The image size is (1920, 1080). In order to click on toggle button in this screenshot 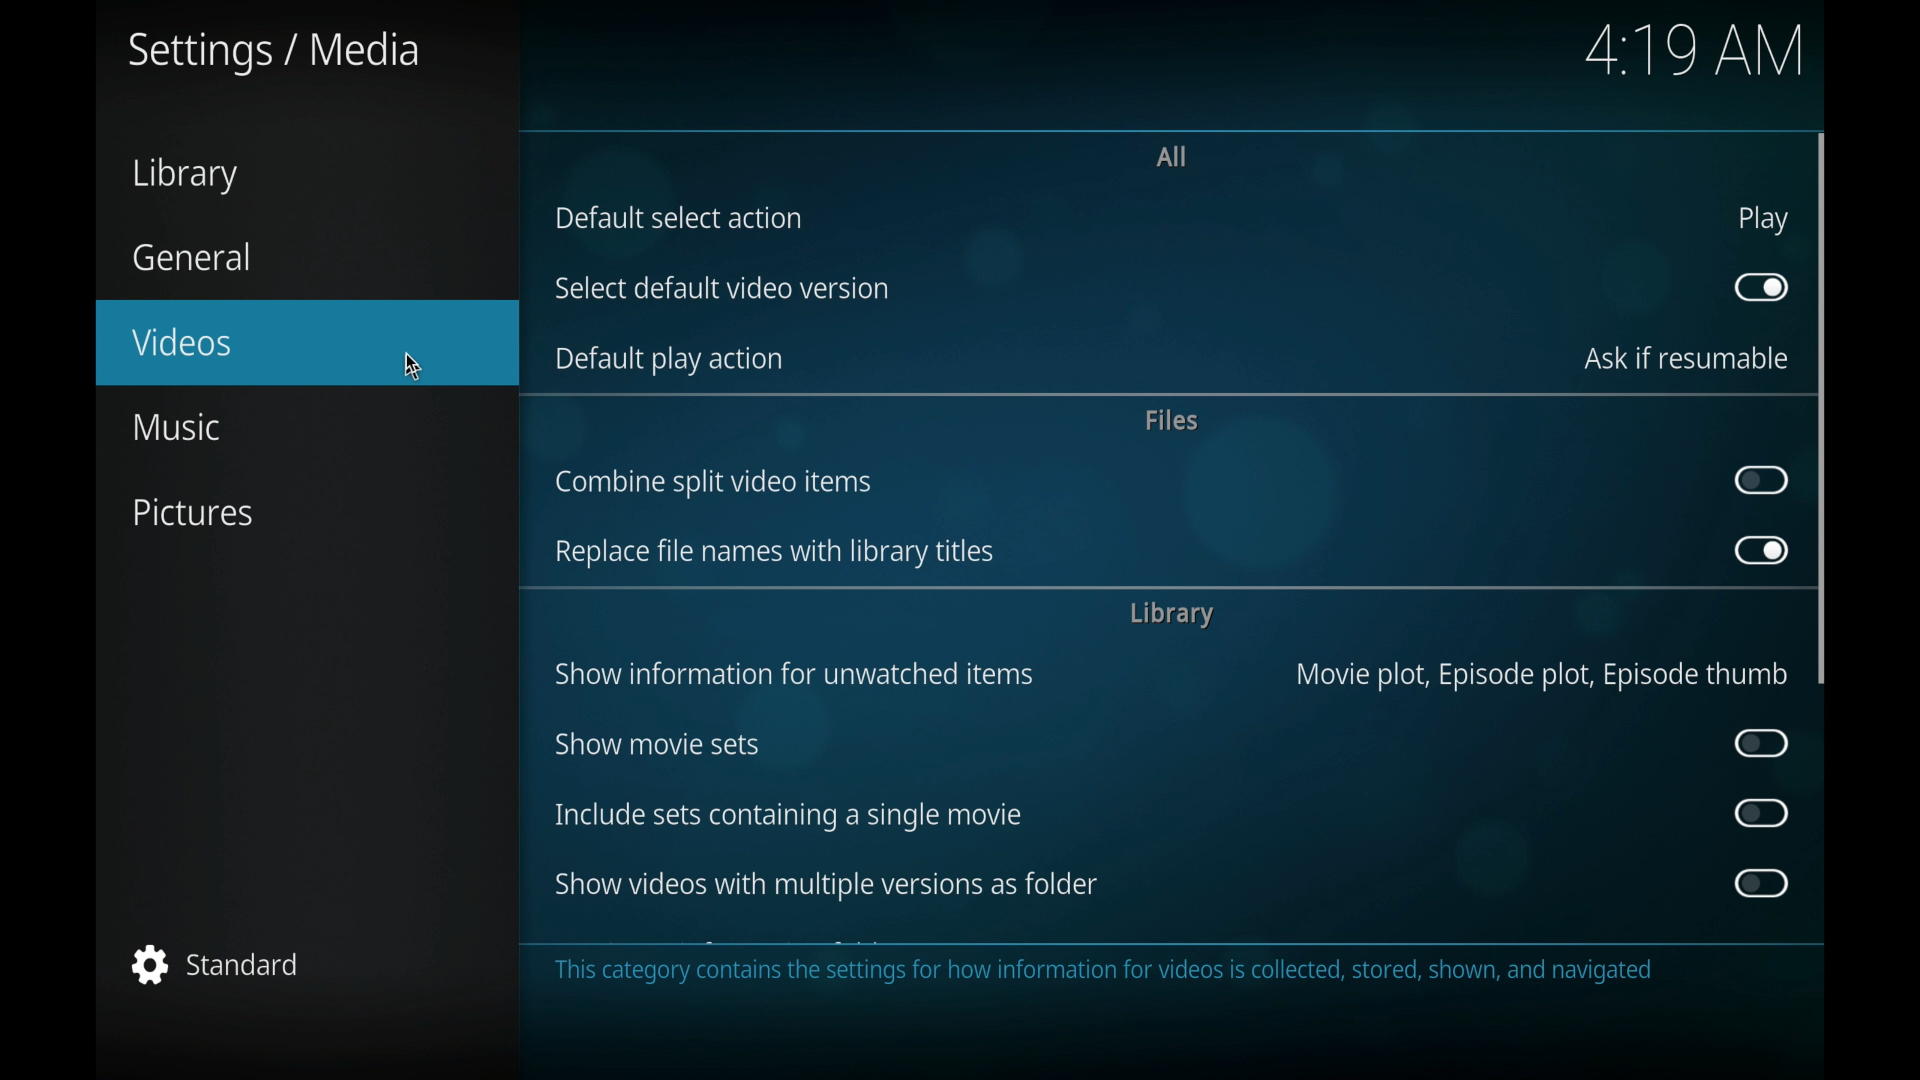, I will do `click(1763, 813)`.